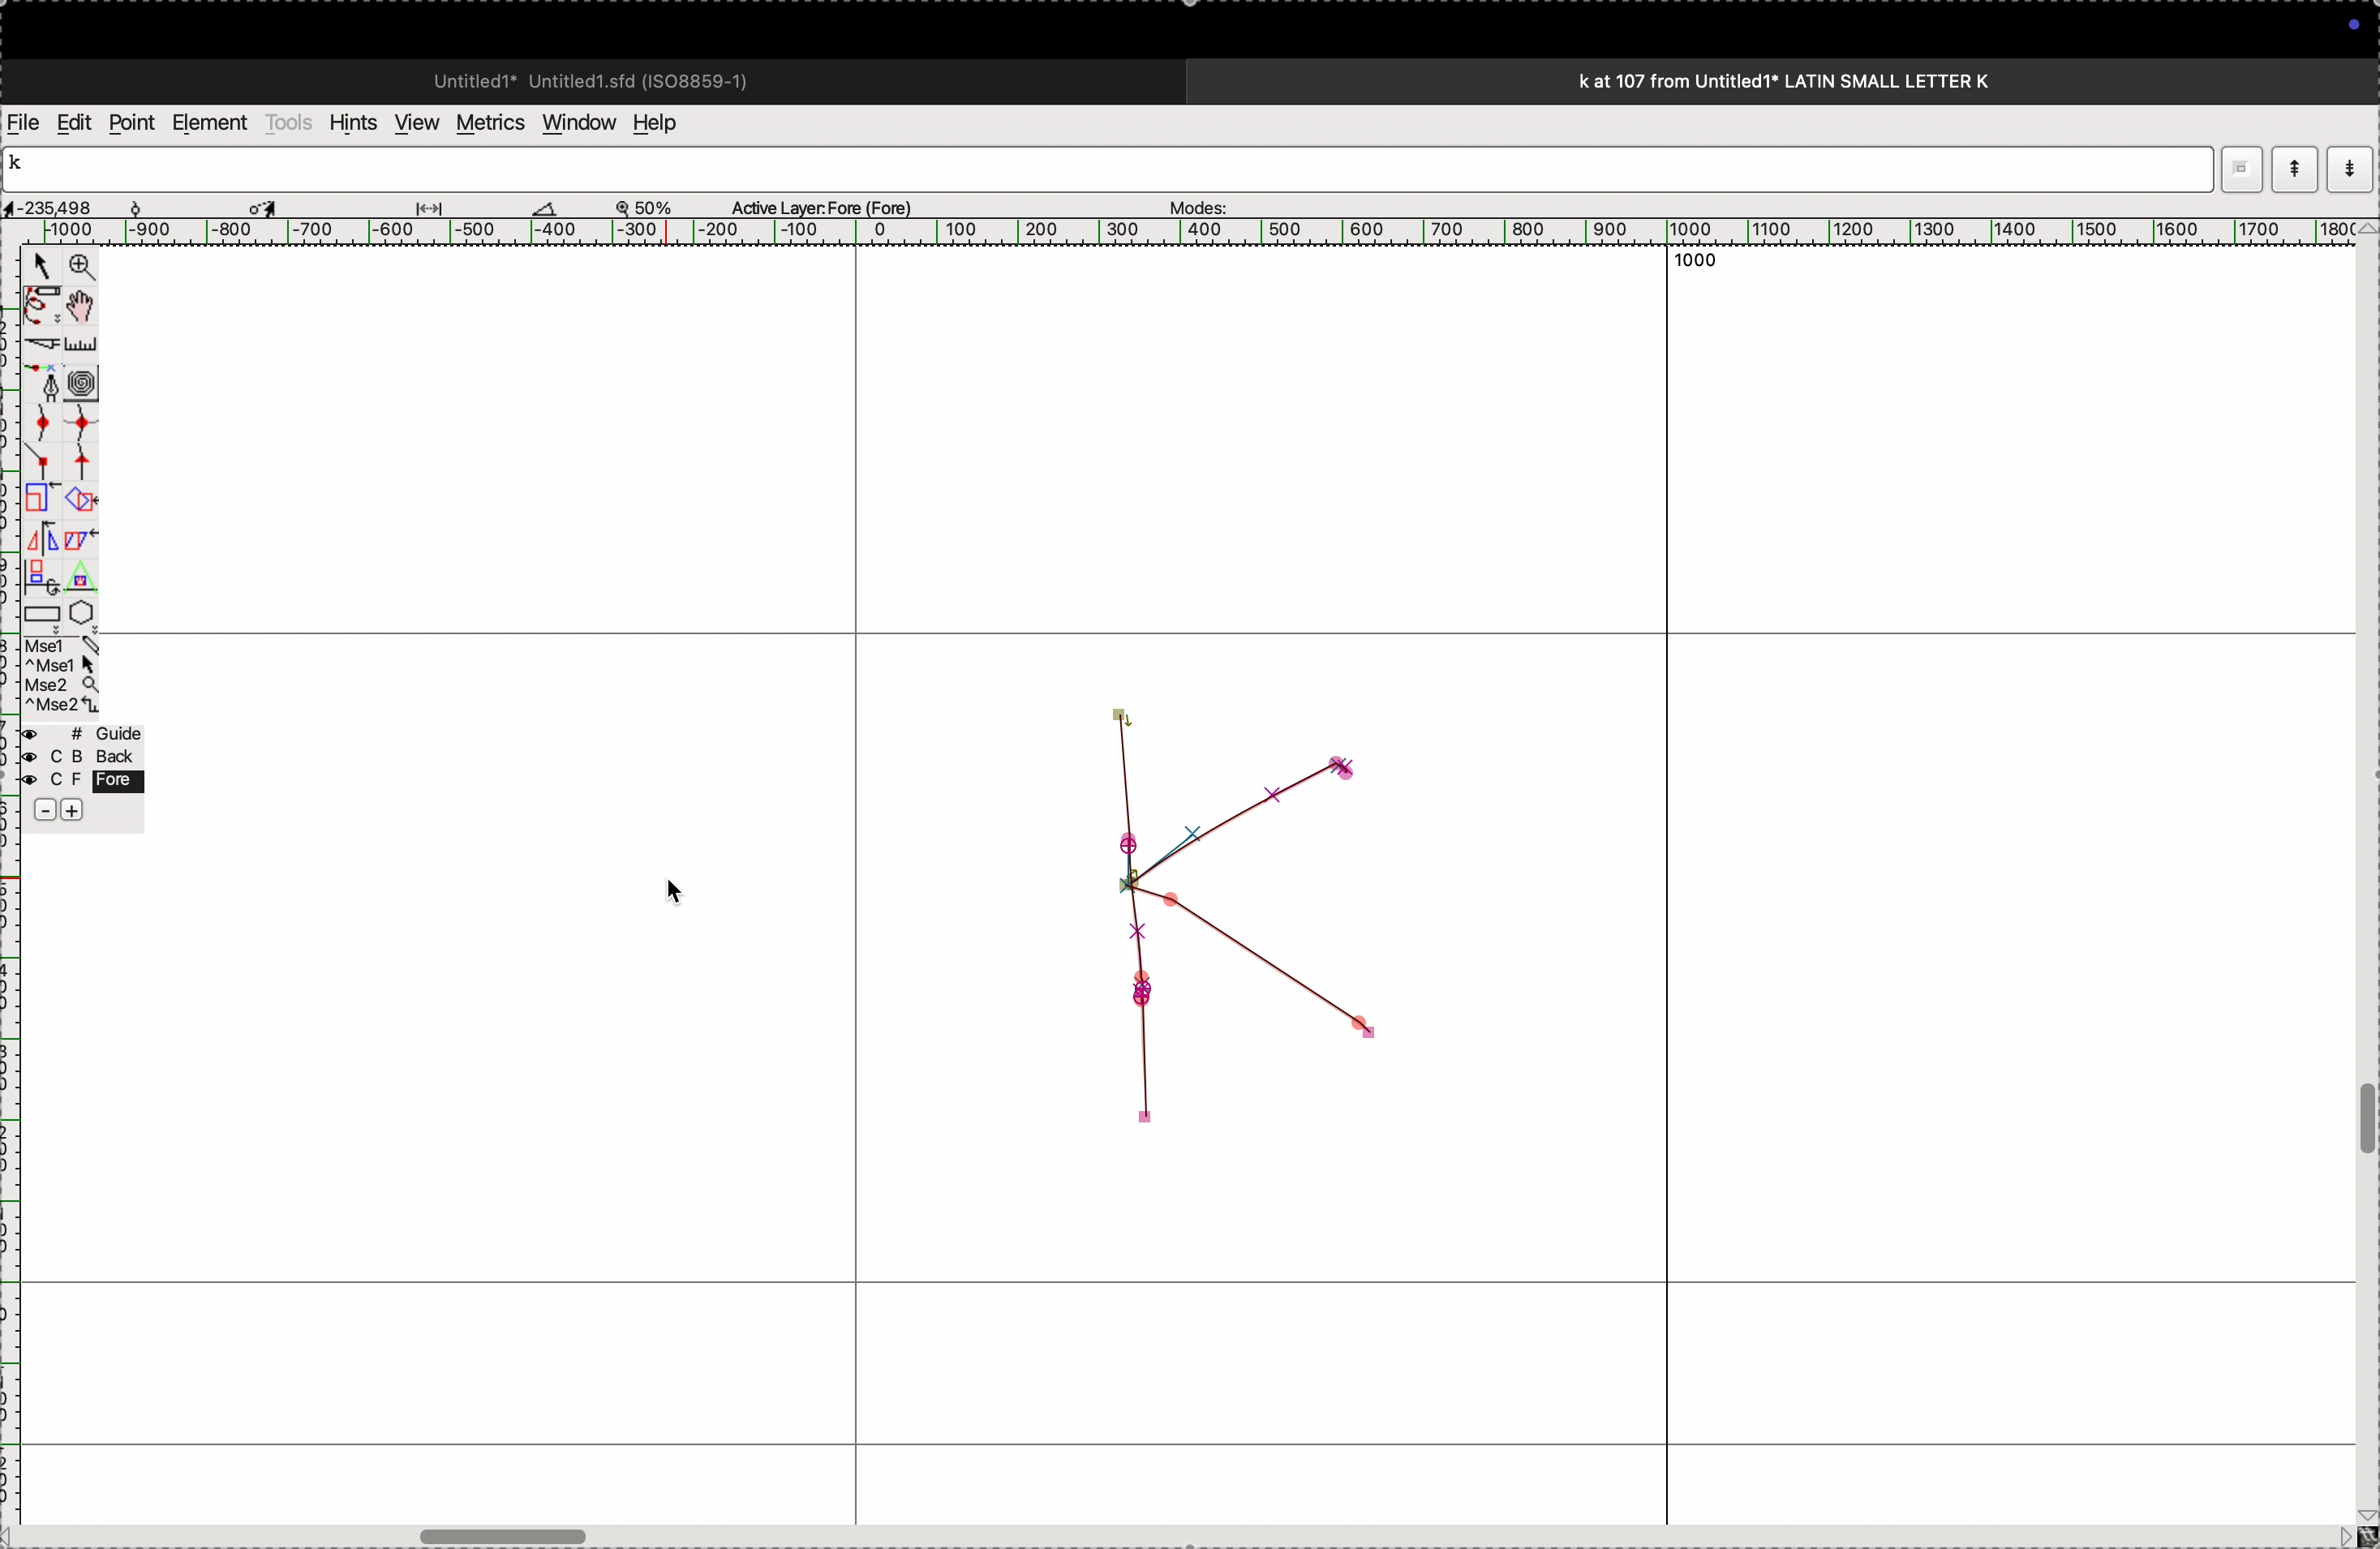 The image size is (2380, 1549). I want to click on clone, so click(39, 499).